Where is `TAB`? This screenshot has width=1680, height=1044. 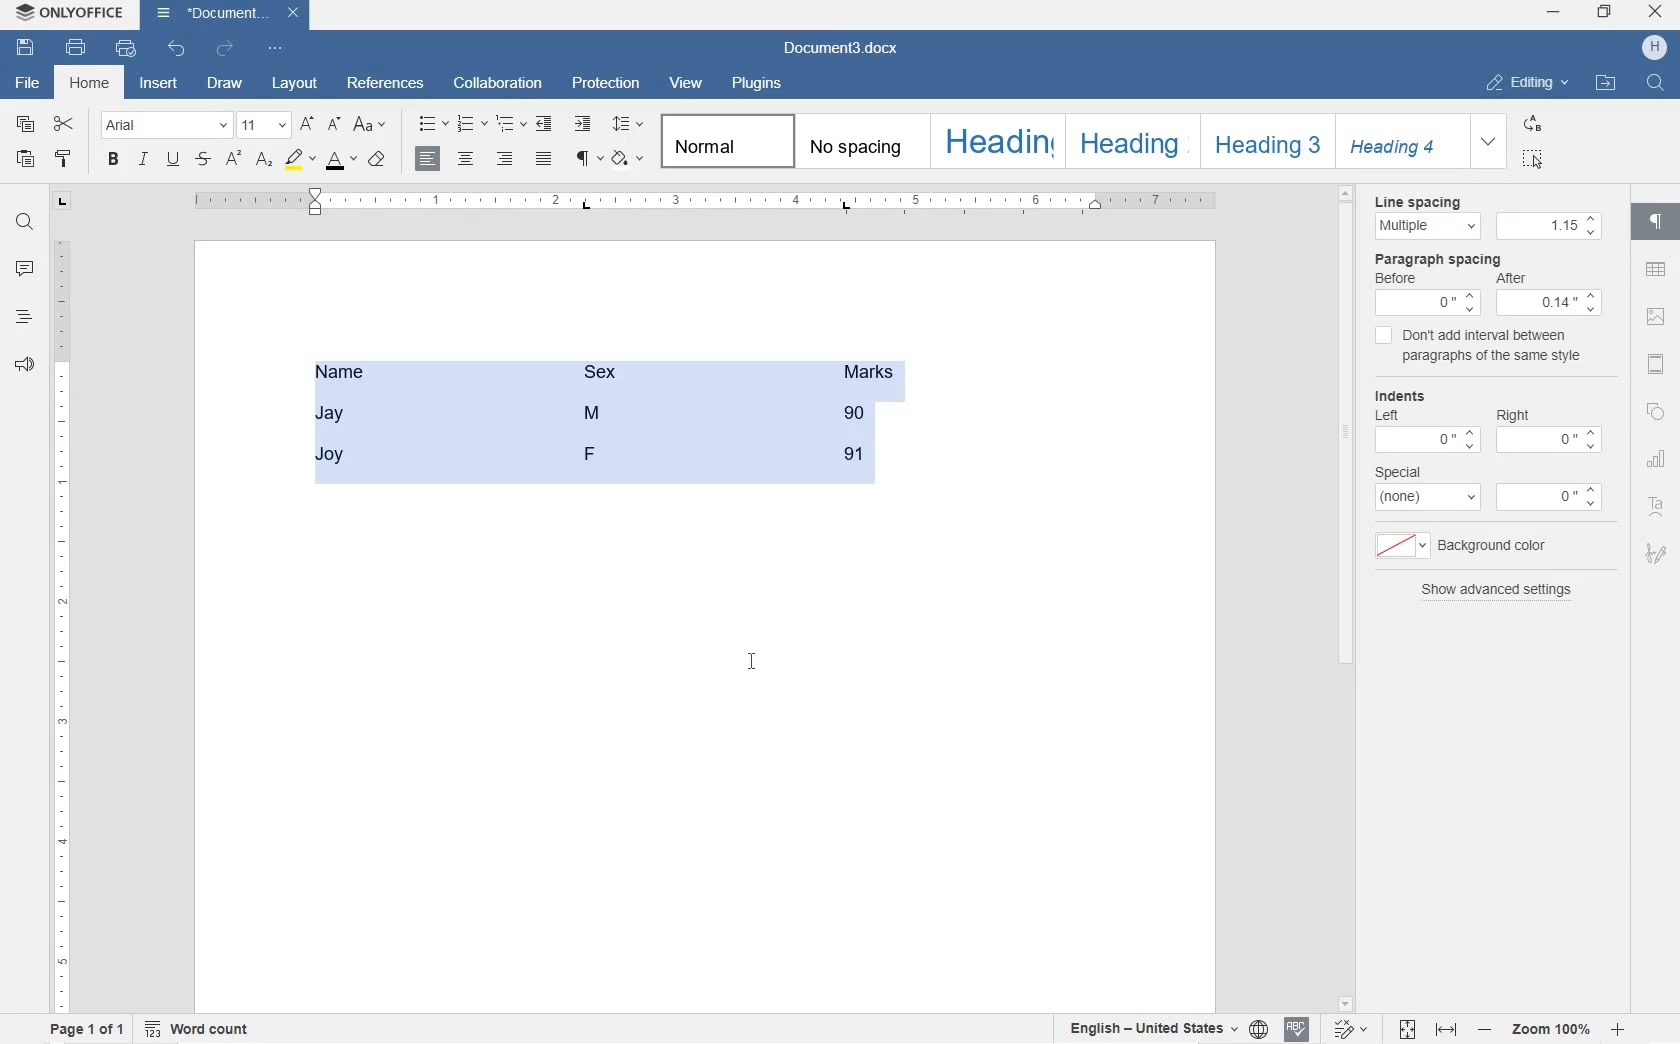
TAB is located at coordinates (62, 204).